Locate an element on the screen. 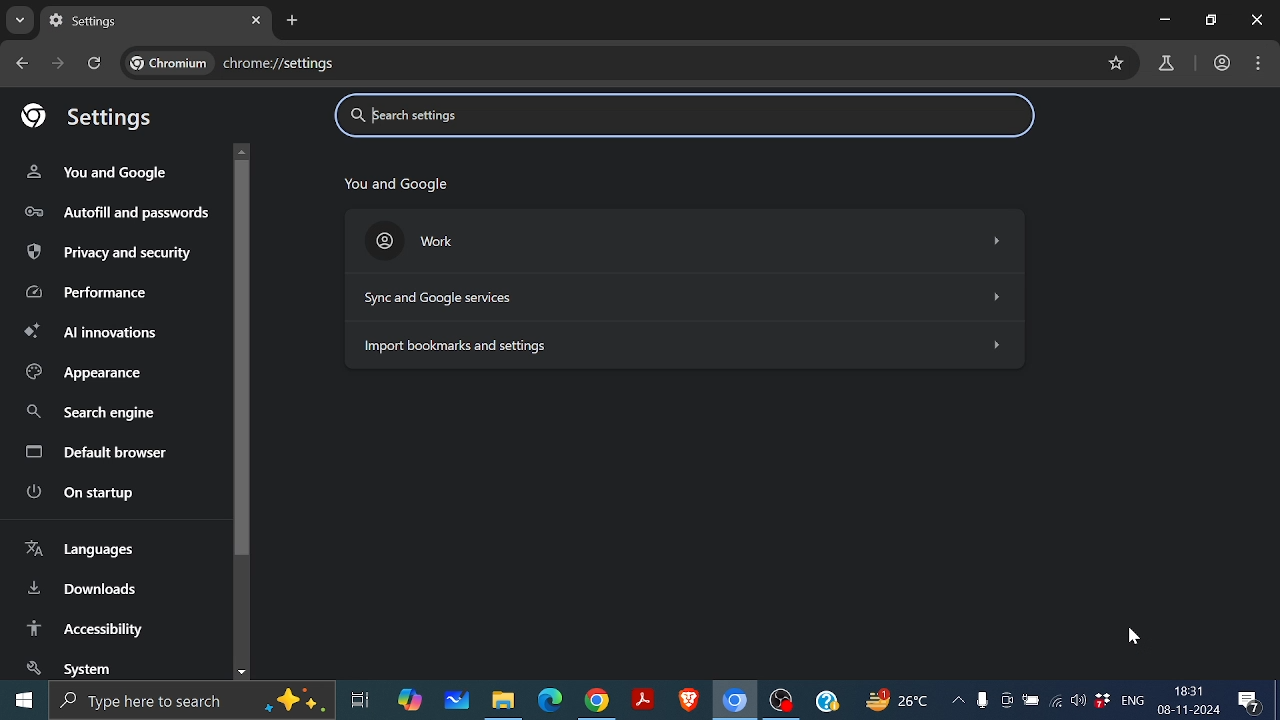 Image resolution: width=1280 pixels, height=720 pixels. dropbox is located at coordinates (1104, 704).